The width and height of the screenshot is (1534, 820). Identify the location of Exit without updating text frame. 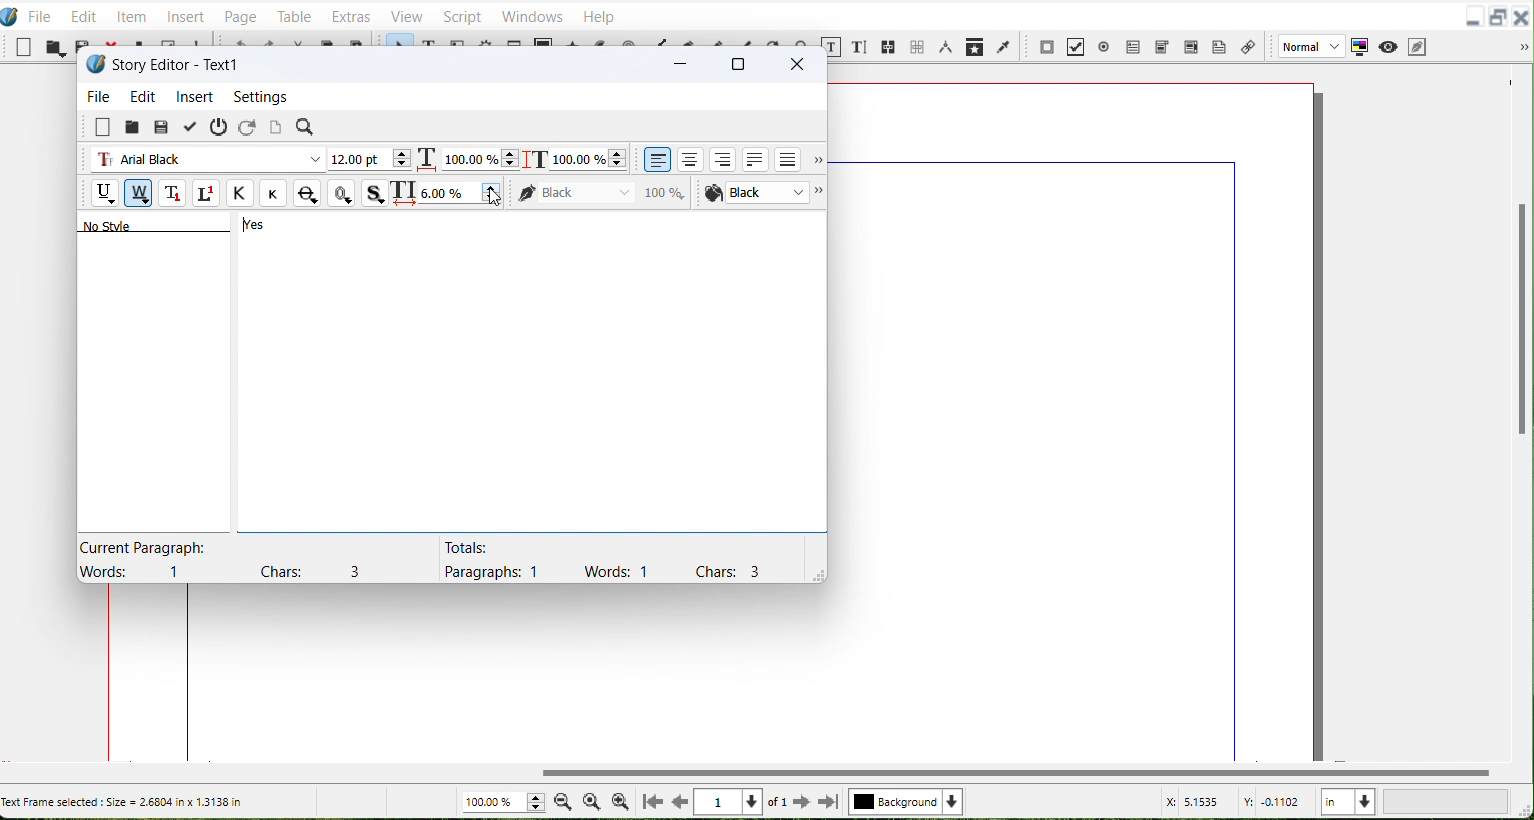
(219, 126).